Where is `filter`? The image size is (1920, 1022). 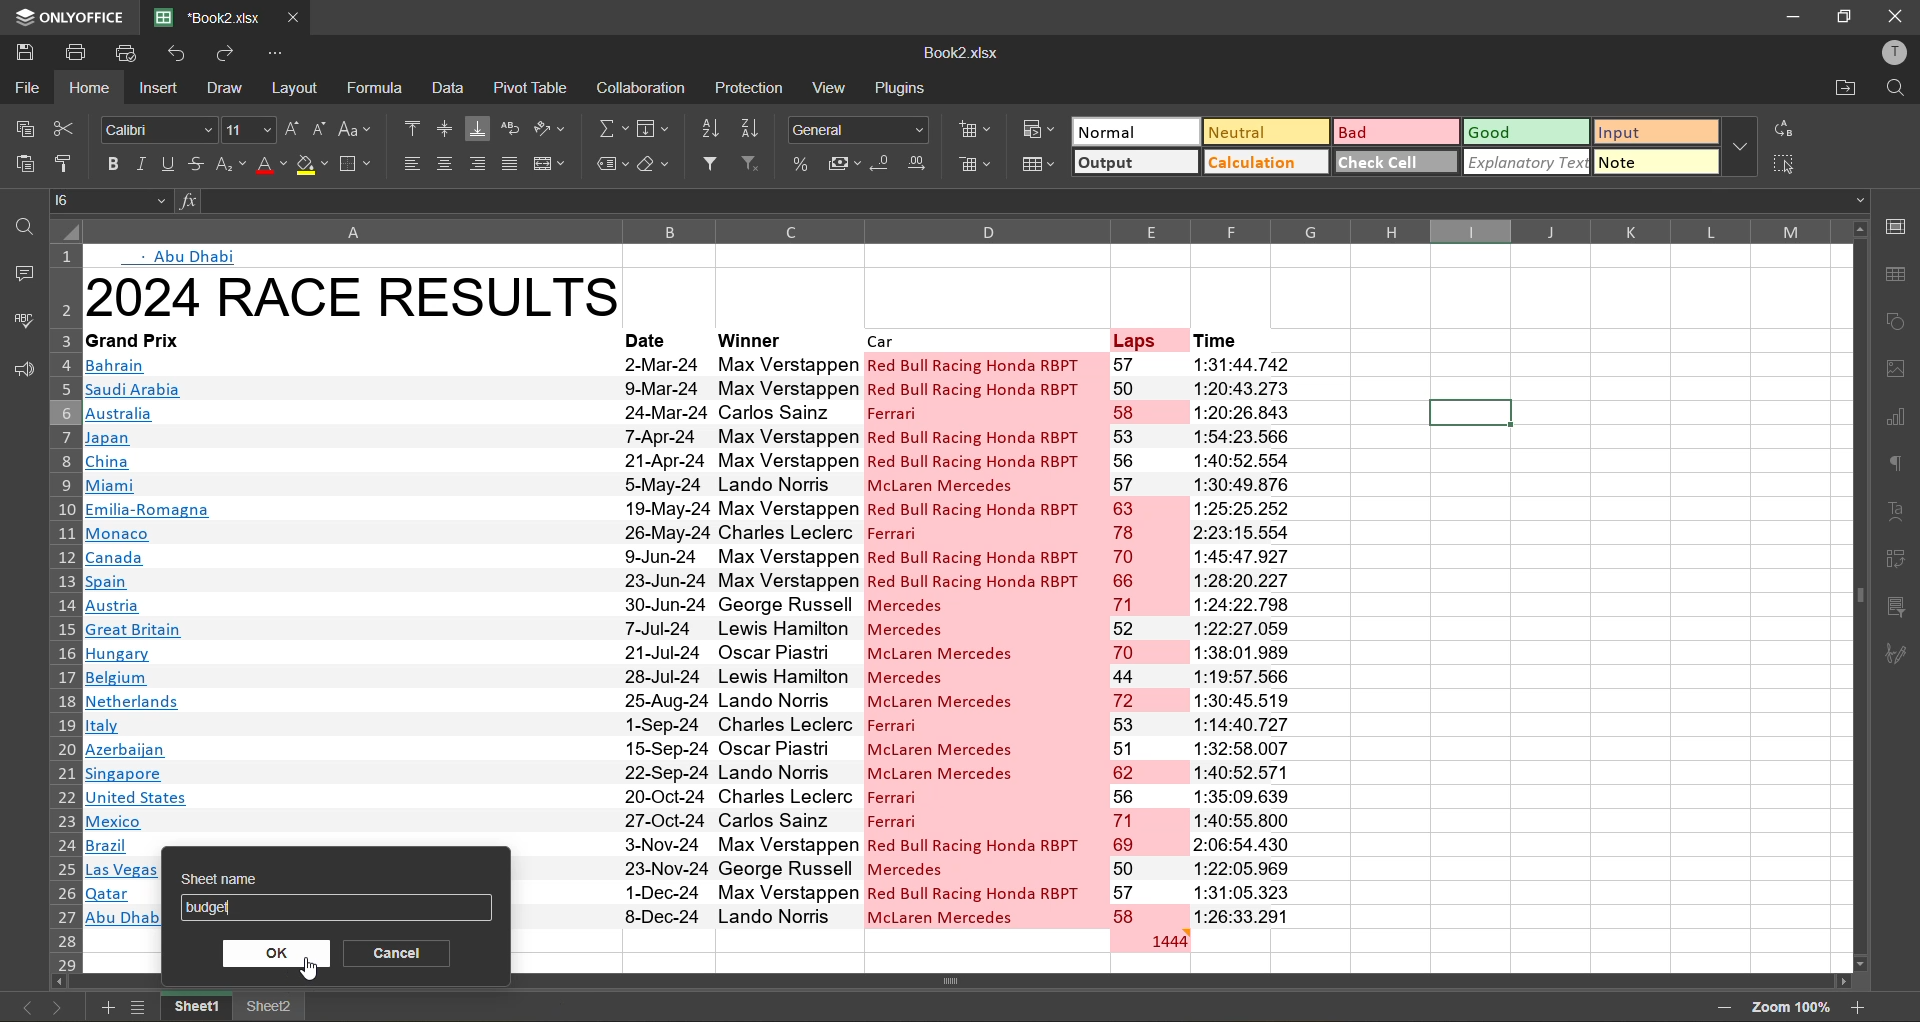
filter is located at coordinates (712, 164).